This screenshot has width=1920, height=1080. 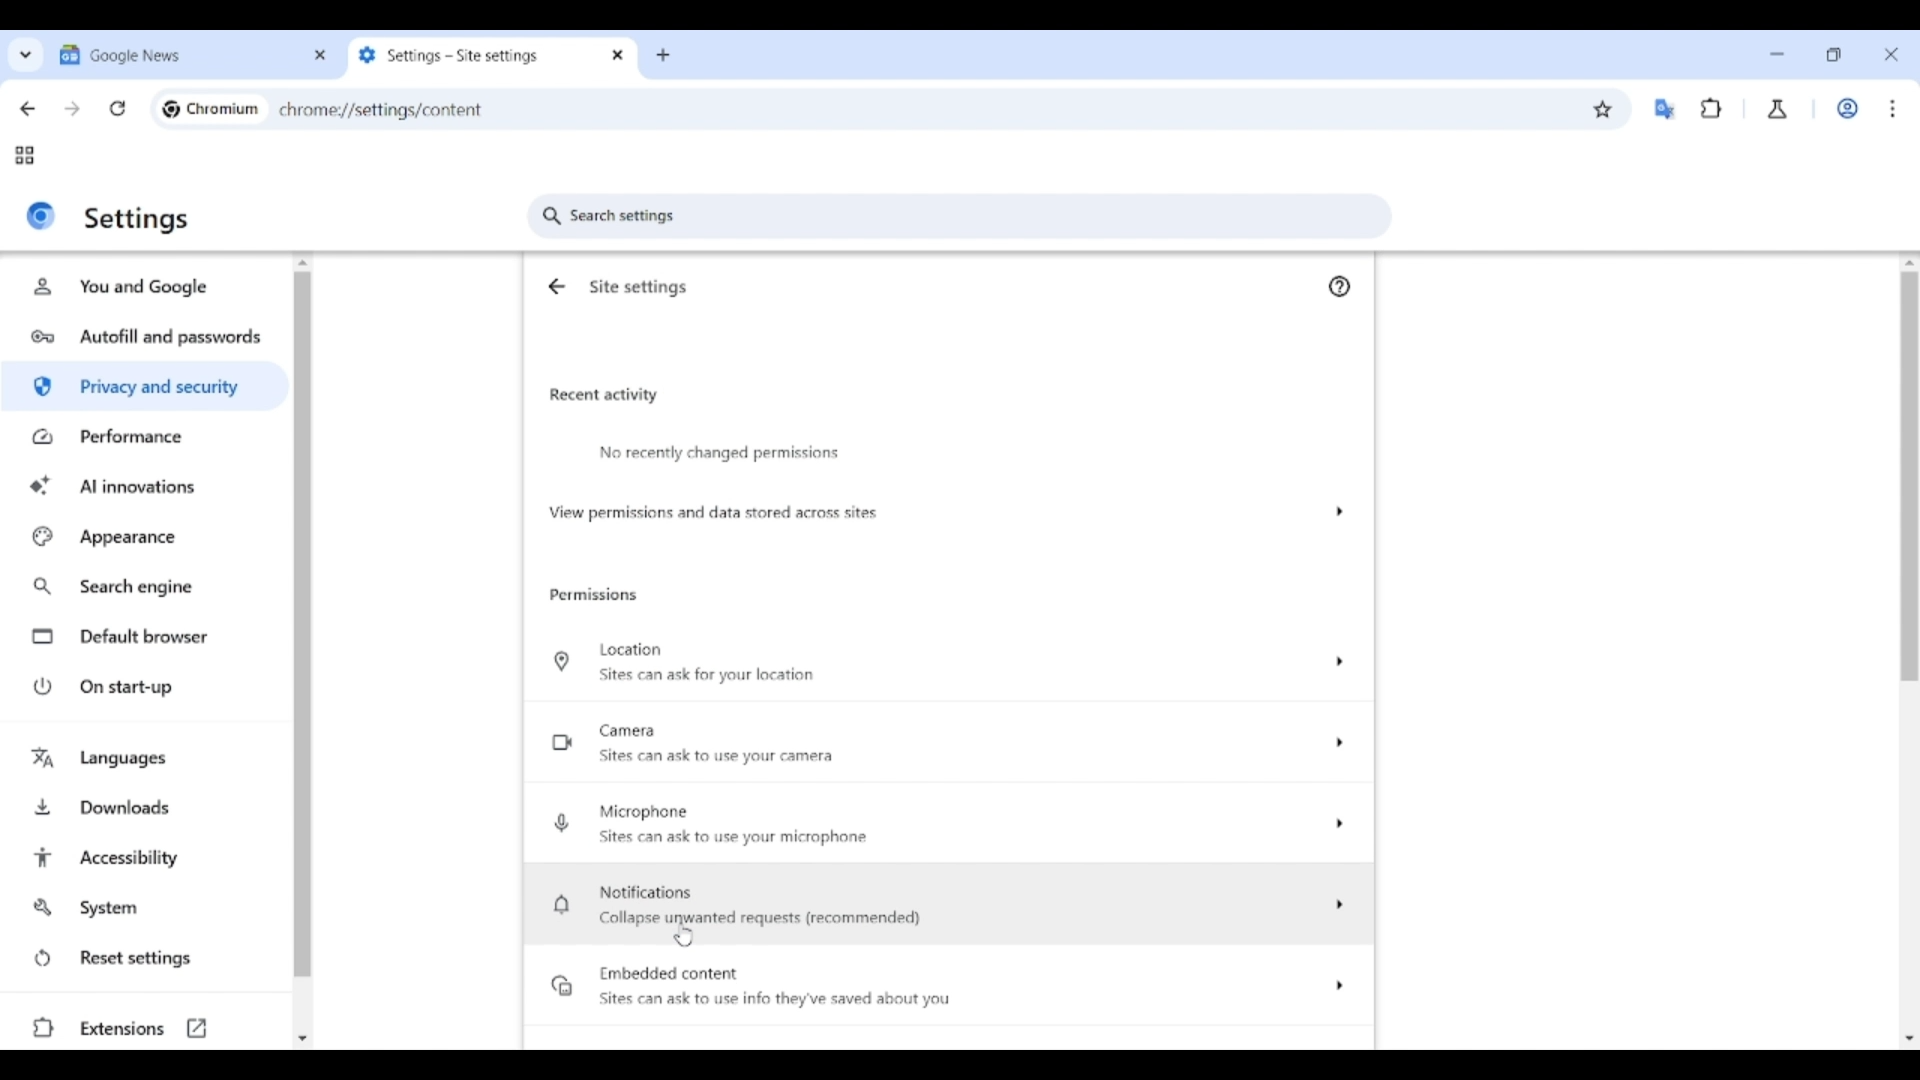 I want to click on Logo of current site, so click(x=41, y=215).